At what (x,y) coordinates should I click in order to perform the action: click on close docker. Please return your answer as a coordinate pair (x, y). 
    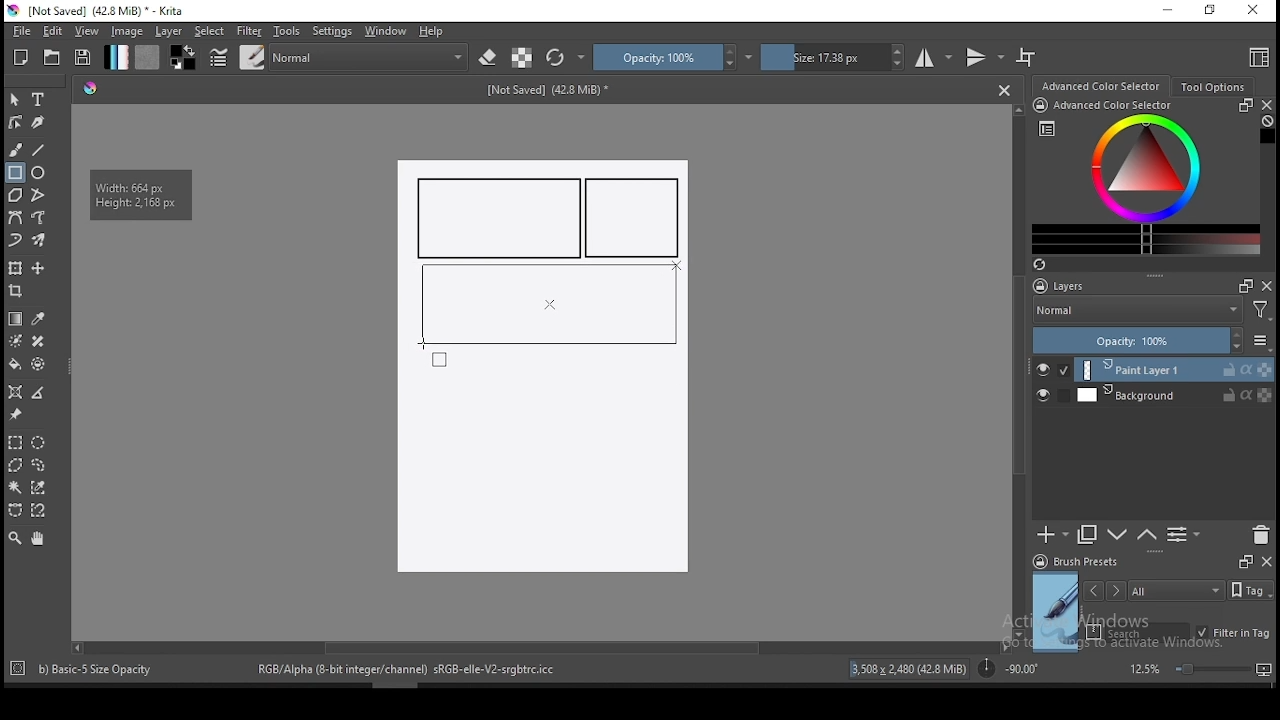
    Looking at the image, I should click on (1266, 105).